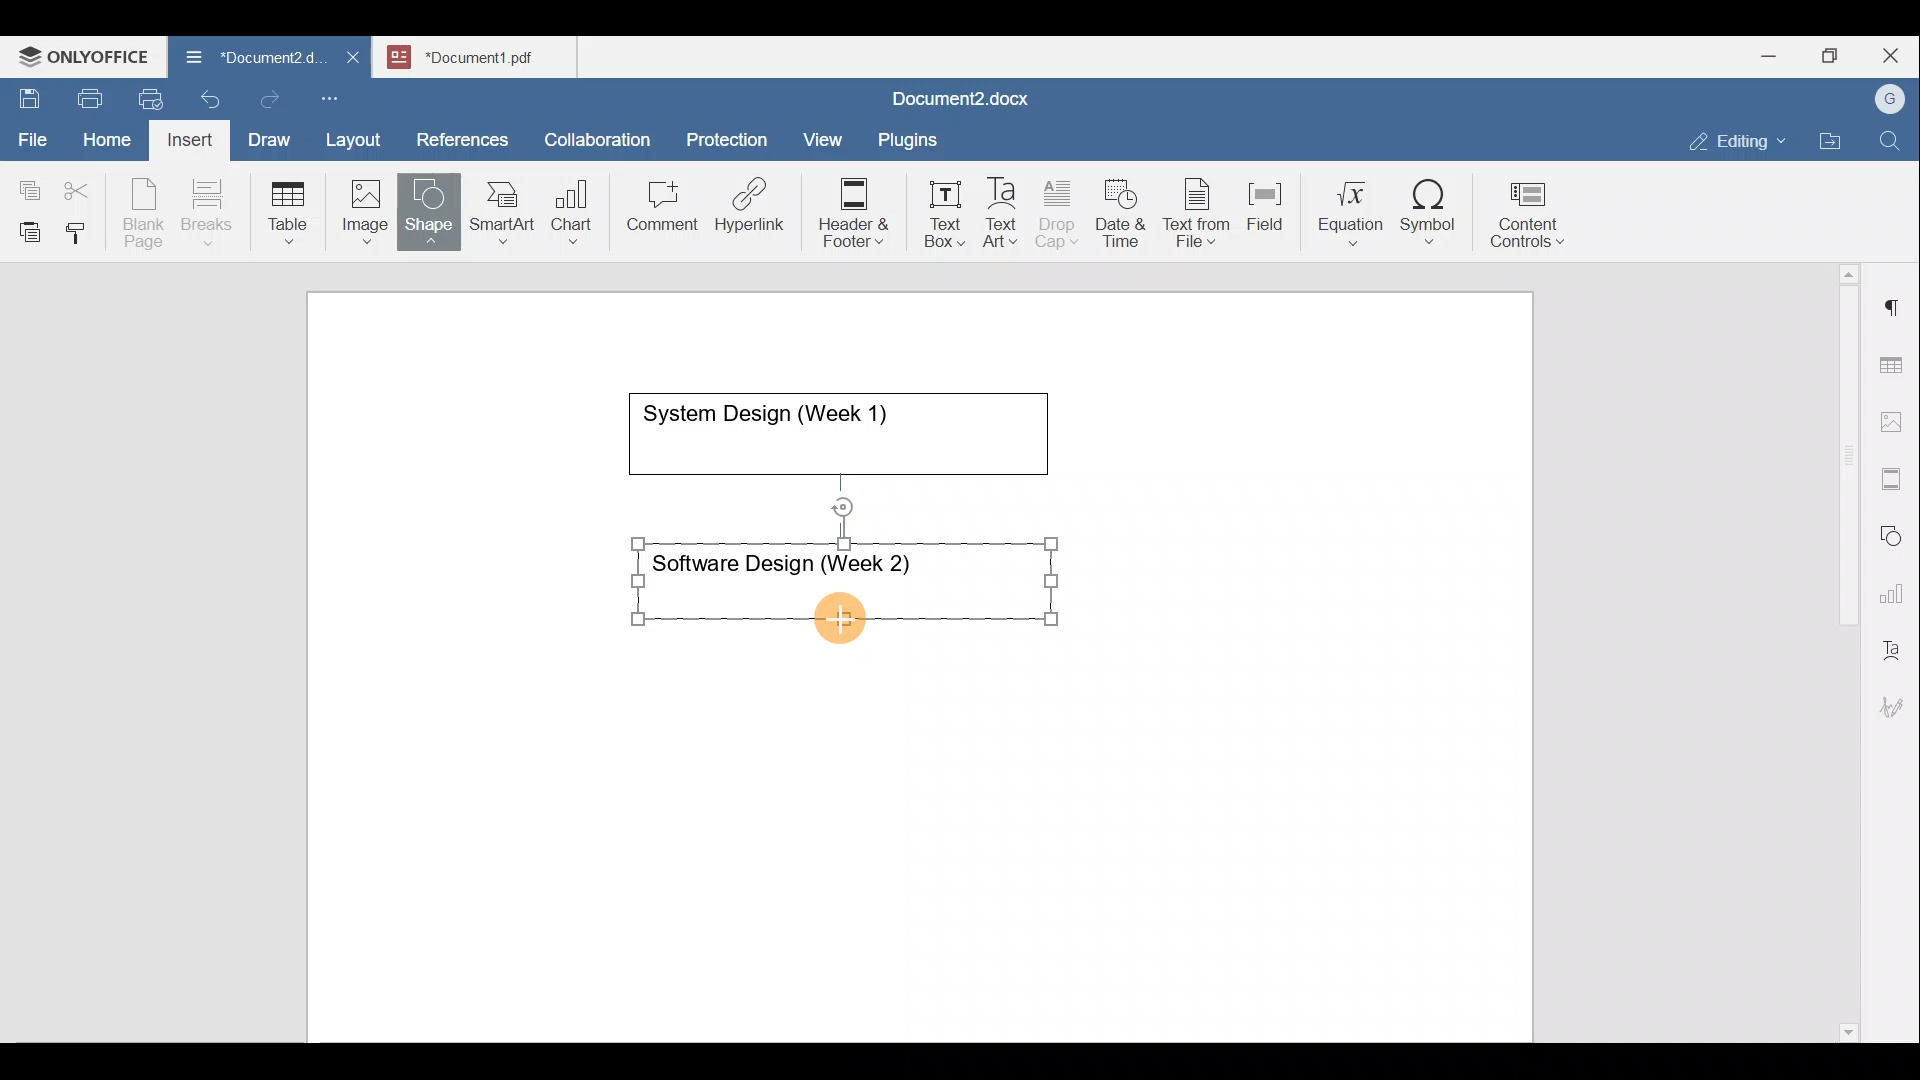 This screenshot has width=1920, height=1080. What do you see at coordinates (836, 617) in the screenshot?
I see `Cursor` at bounding box center [836, 617].